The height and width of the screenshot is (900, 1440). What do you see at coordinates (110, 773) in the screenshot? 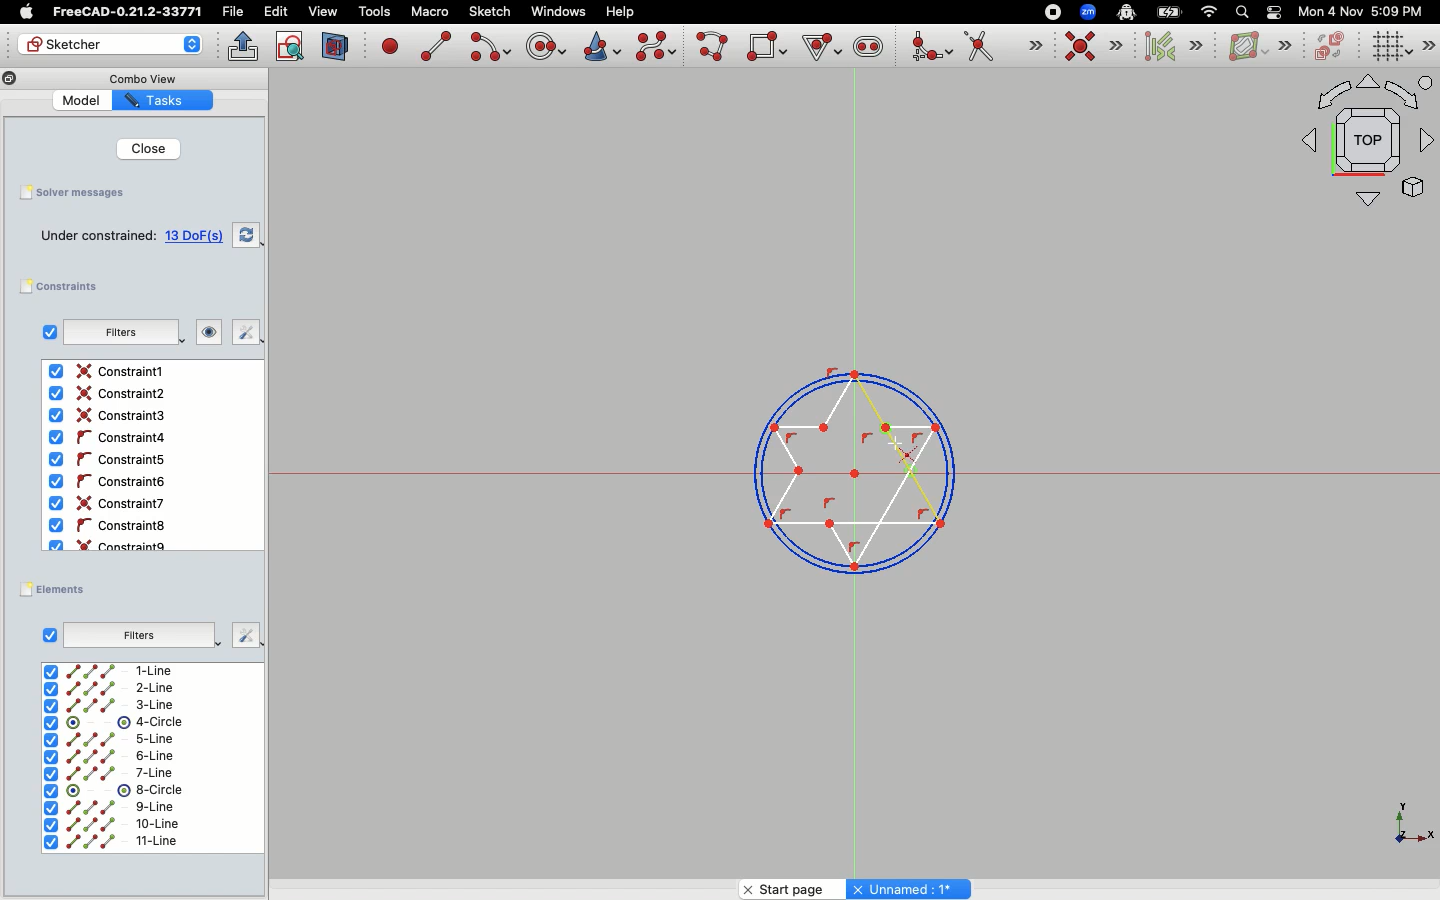
I see `7-line` at bounding box center [110, 773].